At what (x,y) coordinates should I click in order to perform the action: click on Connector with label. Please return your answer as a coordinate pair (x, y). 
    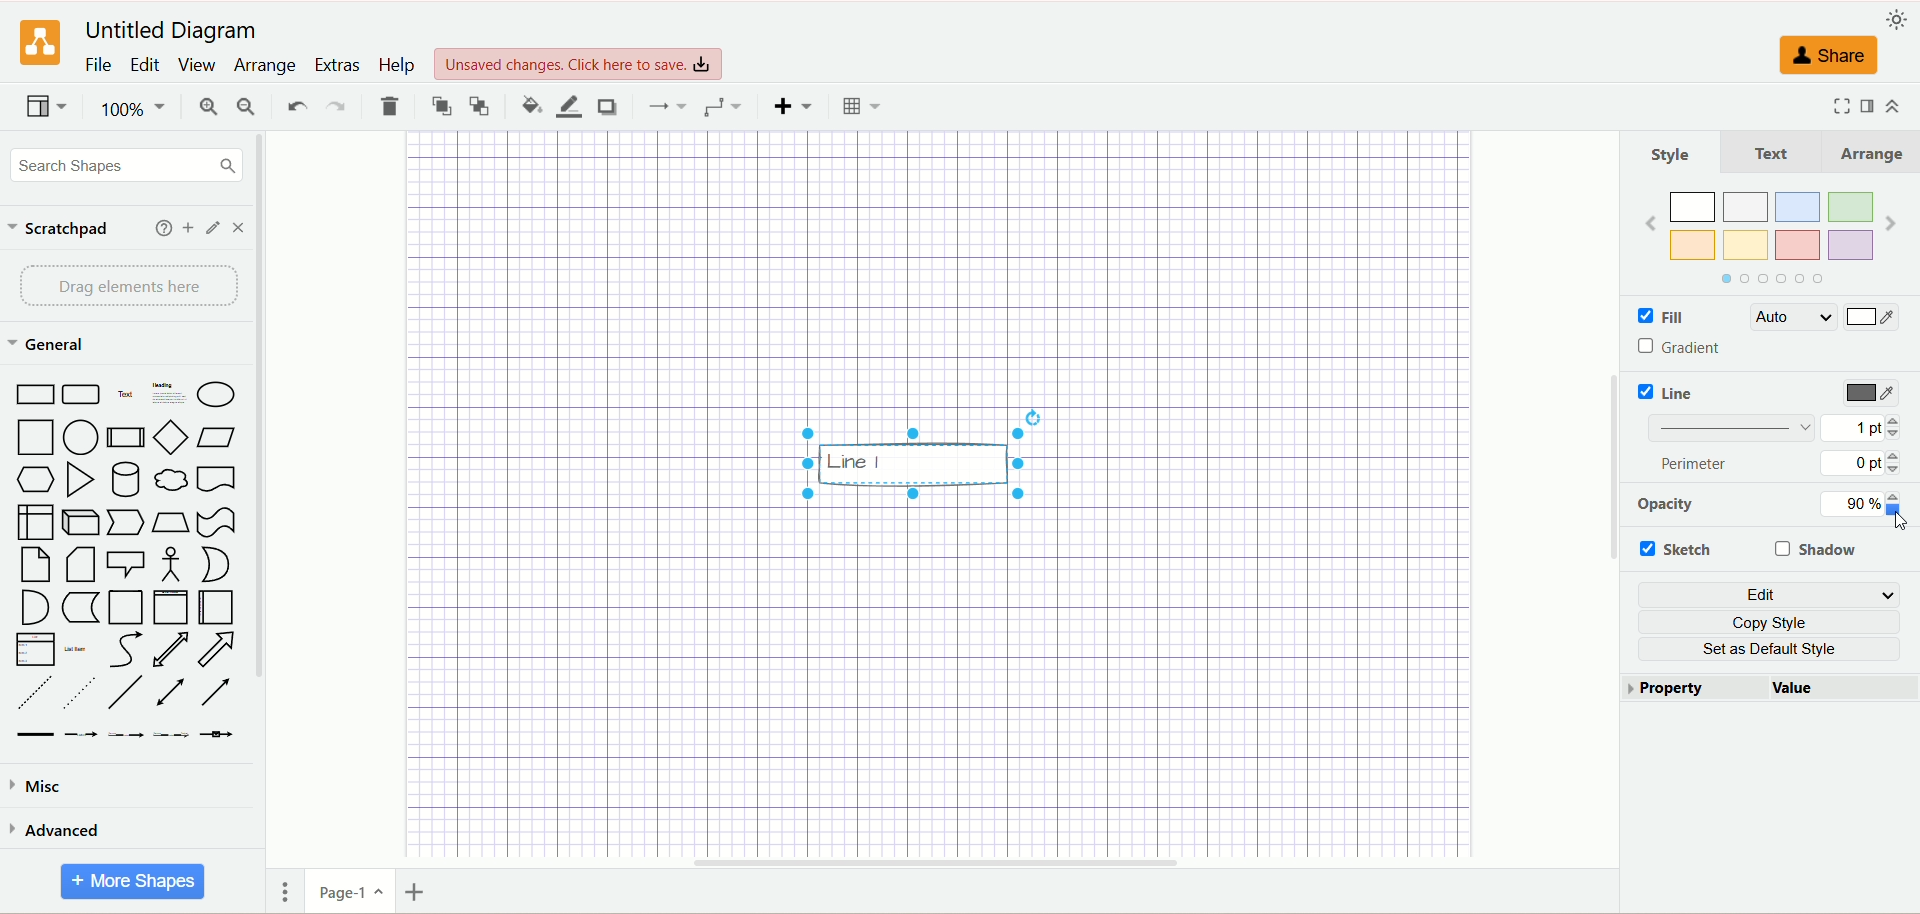
    Looking at the image, I should click on (81, 736).